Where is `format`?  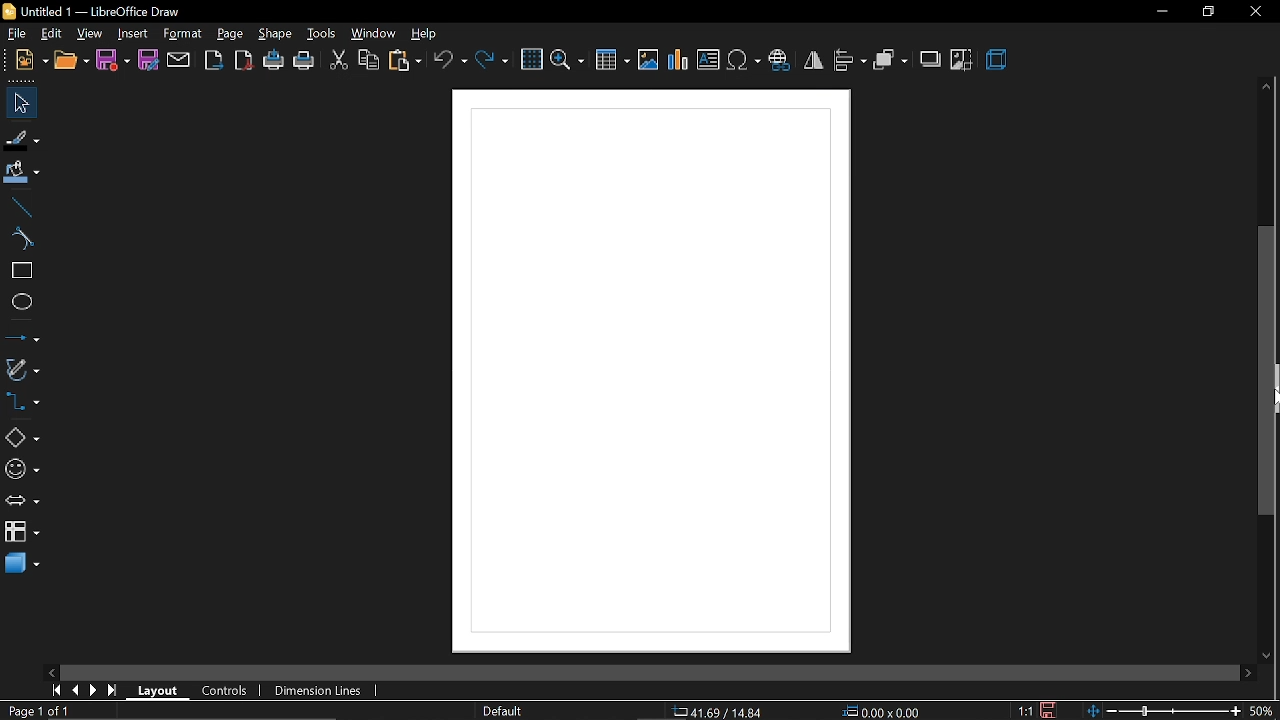 format is located at coordinates (180, 33).